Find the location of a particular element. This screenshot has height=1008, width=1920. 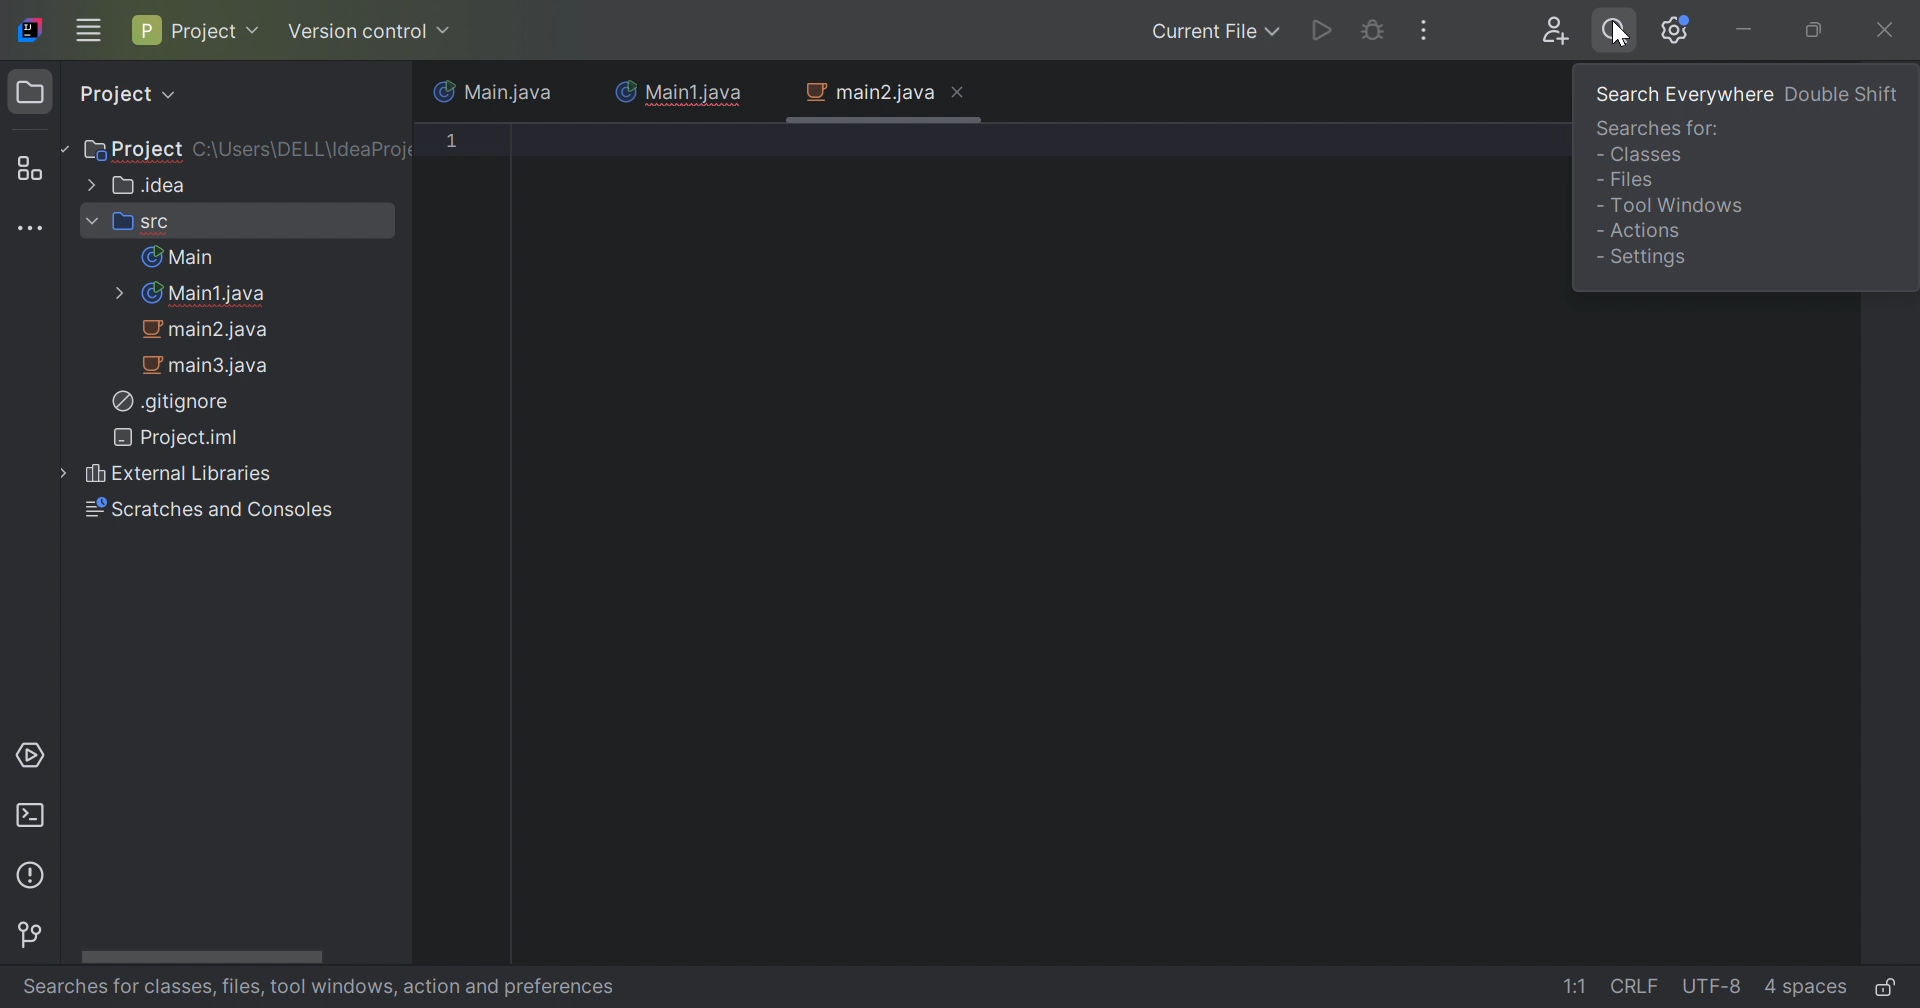

Double Shift is located at coordinates (1842, 94).